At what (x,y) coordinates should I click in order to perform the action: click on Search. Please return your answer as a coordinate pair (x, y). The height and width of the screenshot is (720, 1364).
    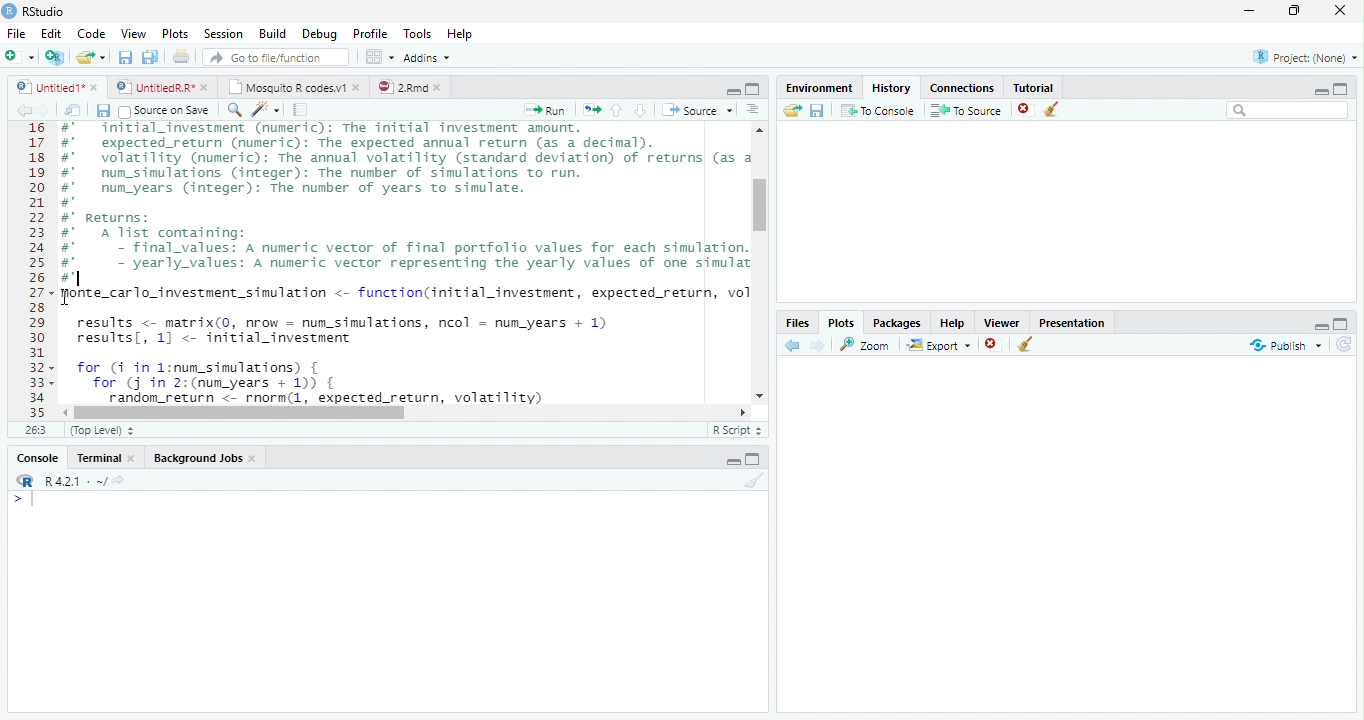
    Looking at the image, I should click on (1288, 110).